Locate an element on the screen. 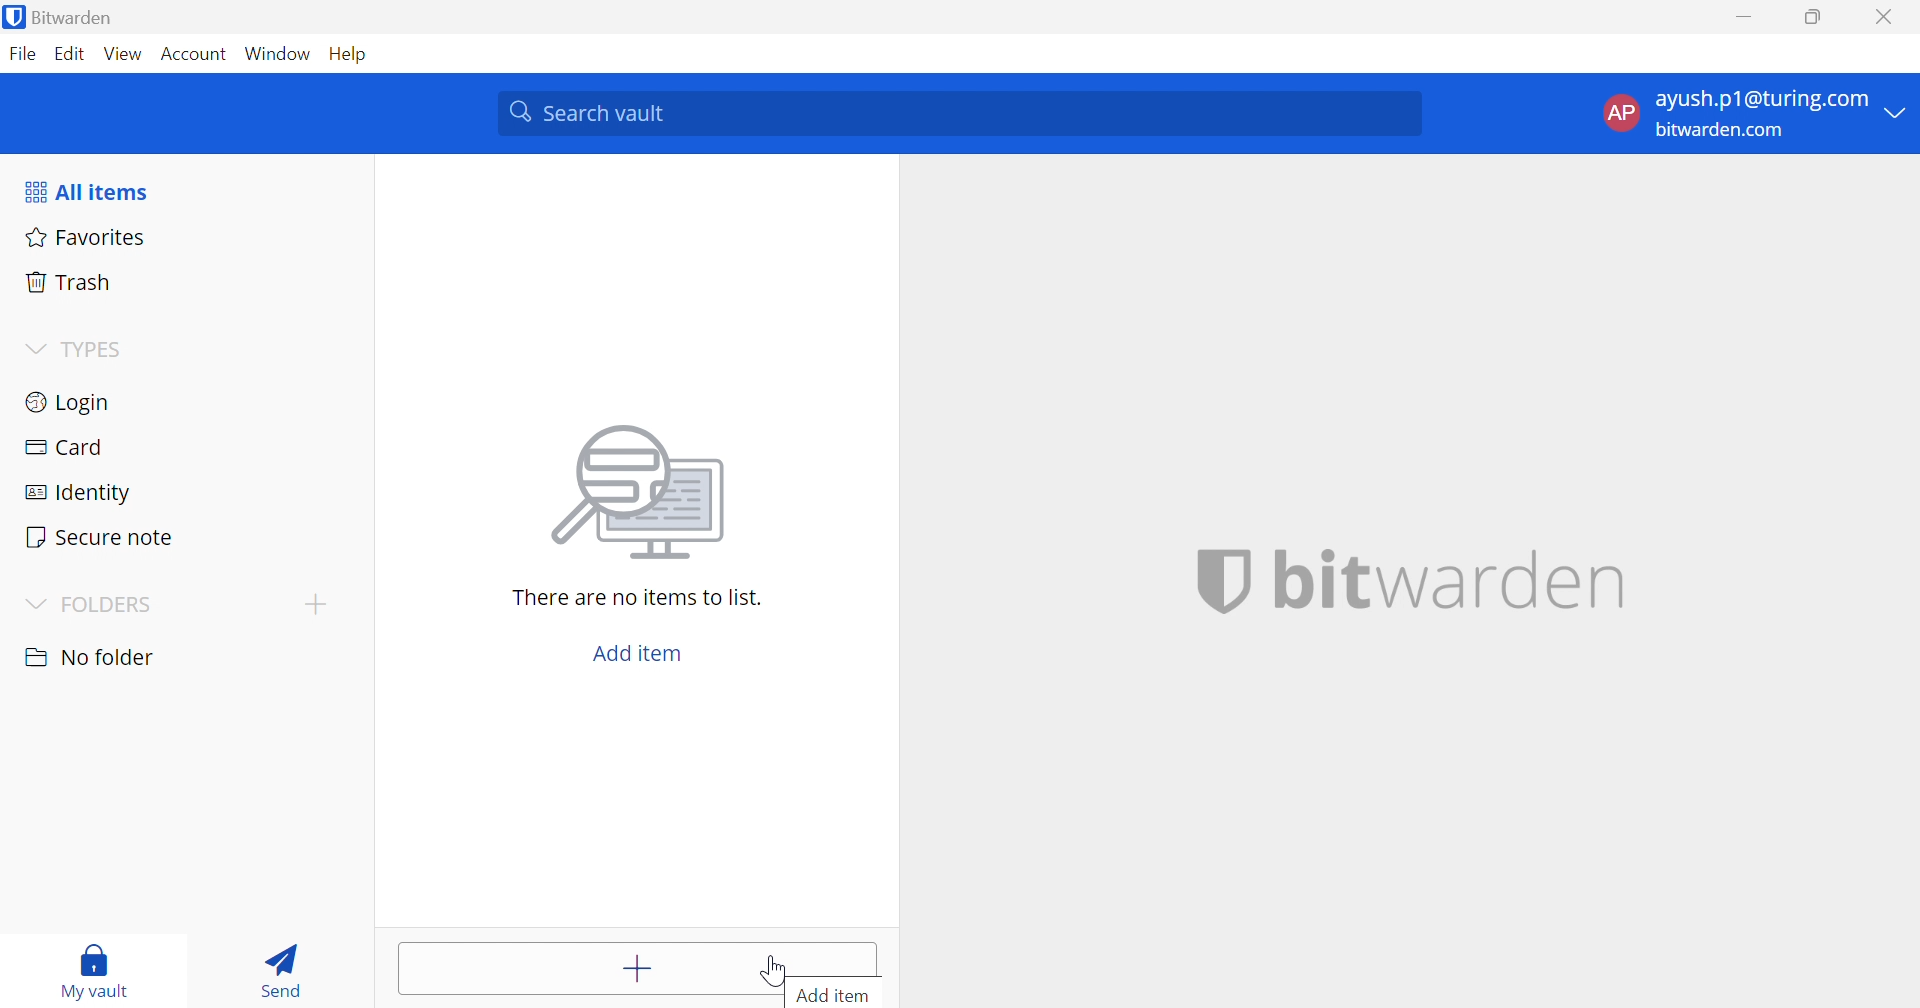  Trash is located at coordinates (75, 285).